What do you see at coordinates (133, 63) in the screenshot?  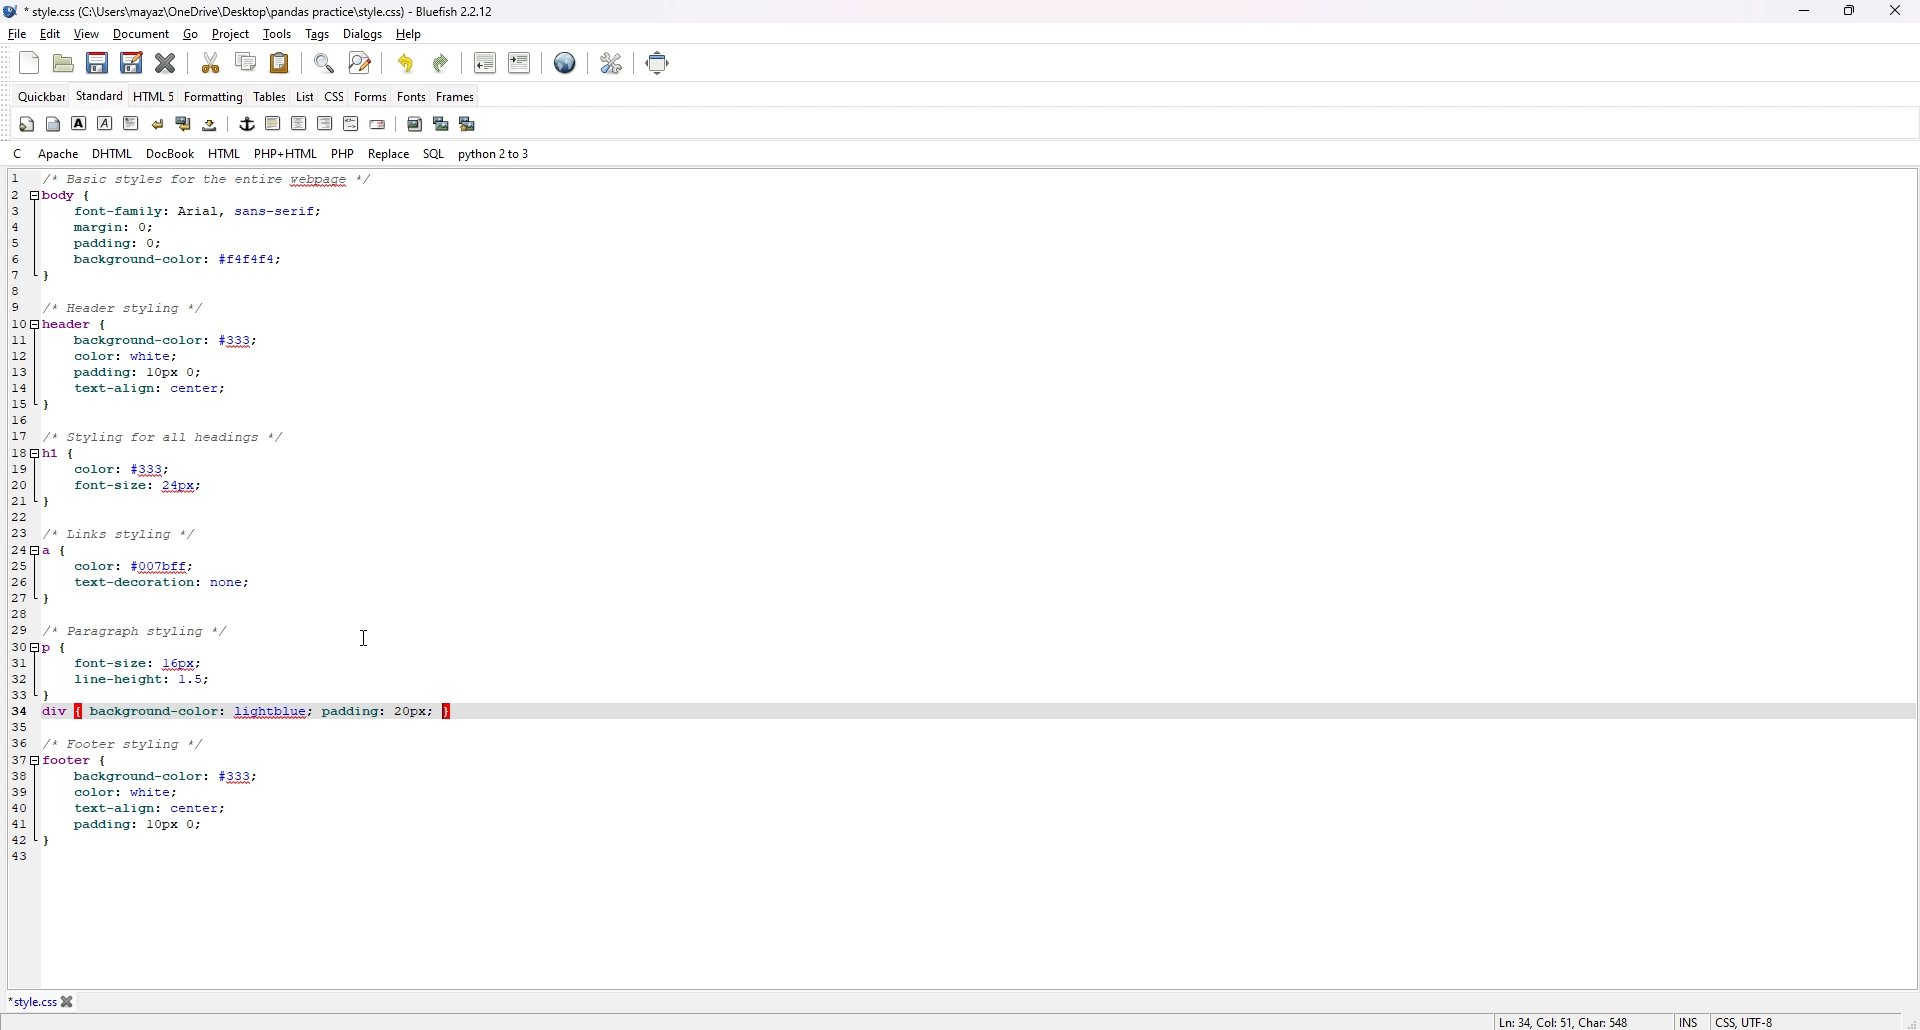 I see `save as` at bounding box center [133, 63].